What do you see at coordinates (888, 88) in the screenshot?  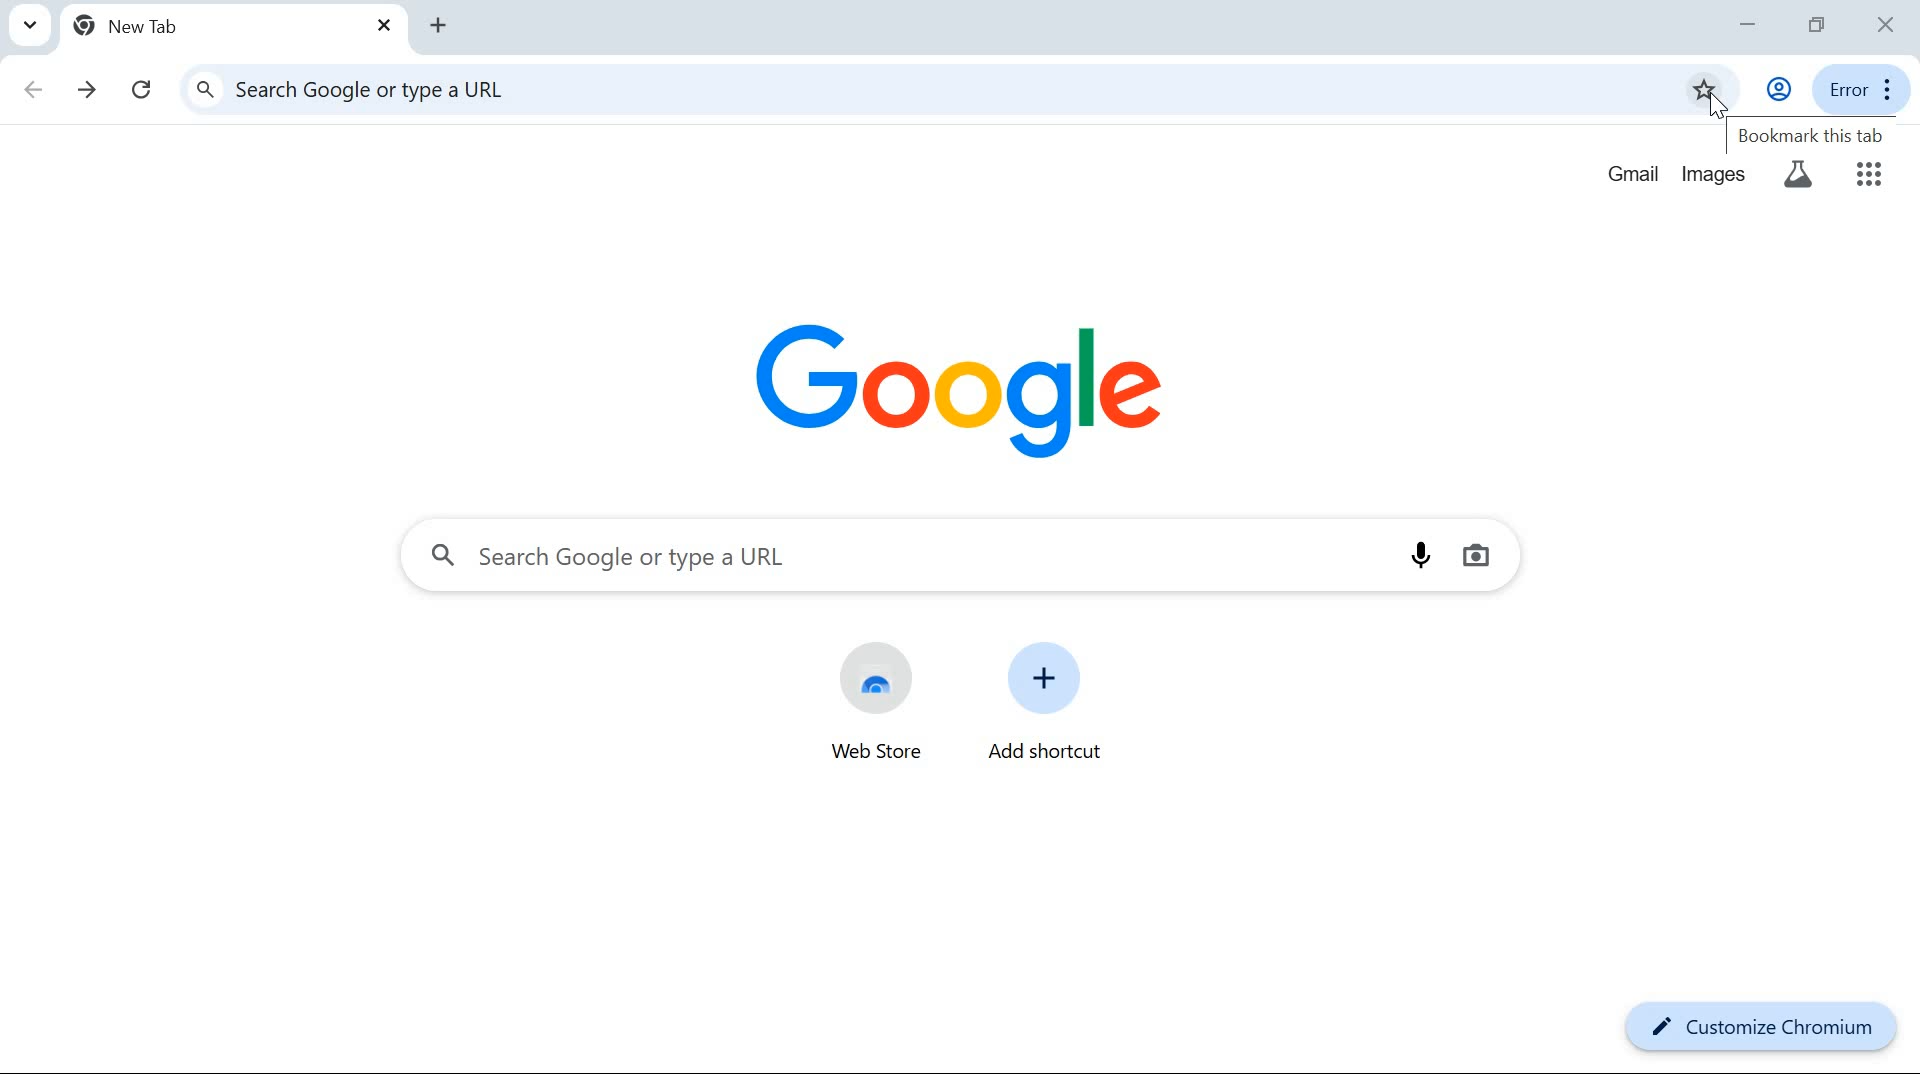 I see `search google or type a URL` at bounding box center [888, 88].